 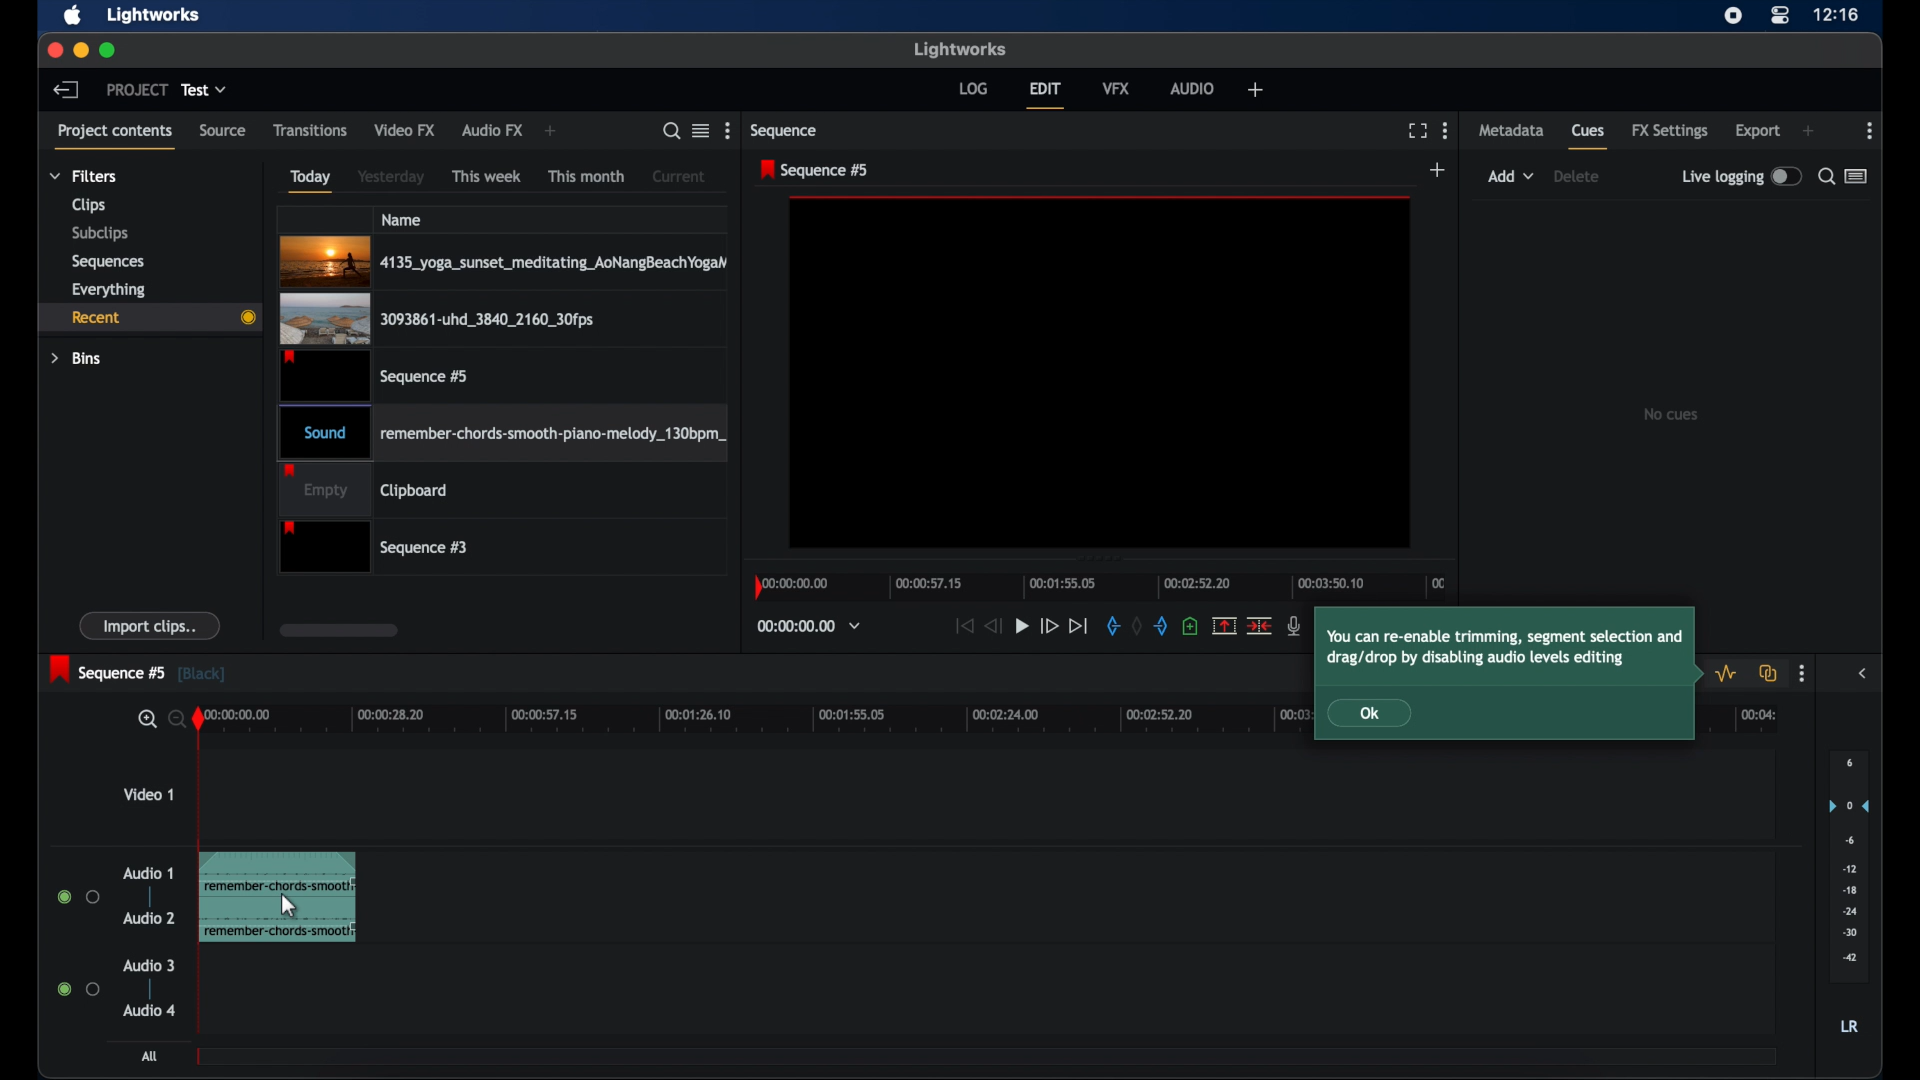 What do you see at coordinates (137, 670) in the screenshot?
I see `sequence 5` at bounding box center [137, 670].